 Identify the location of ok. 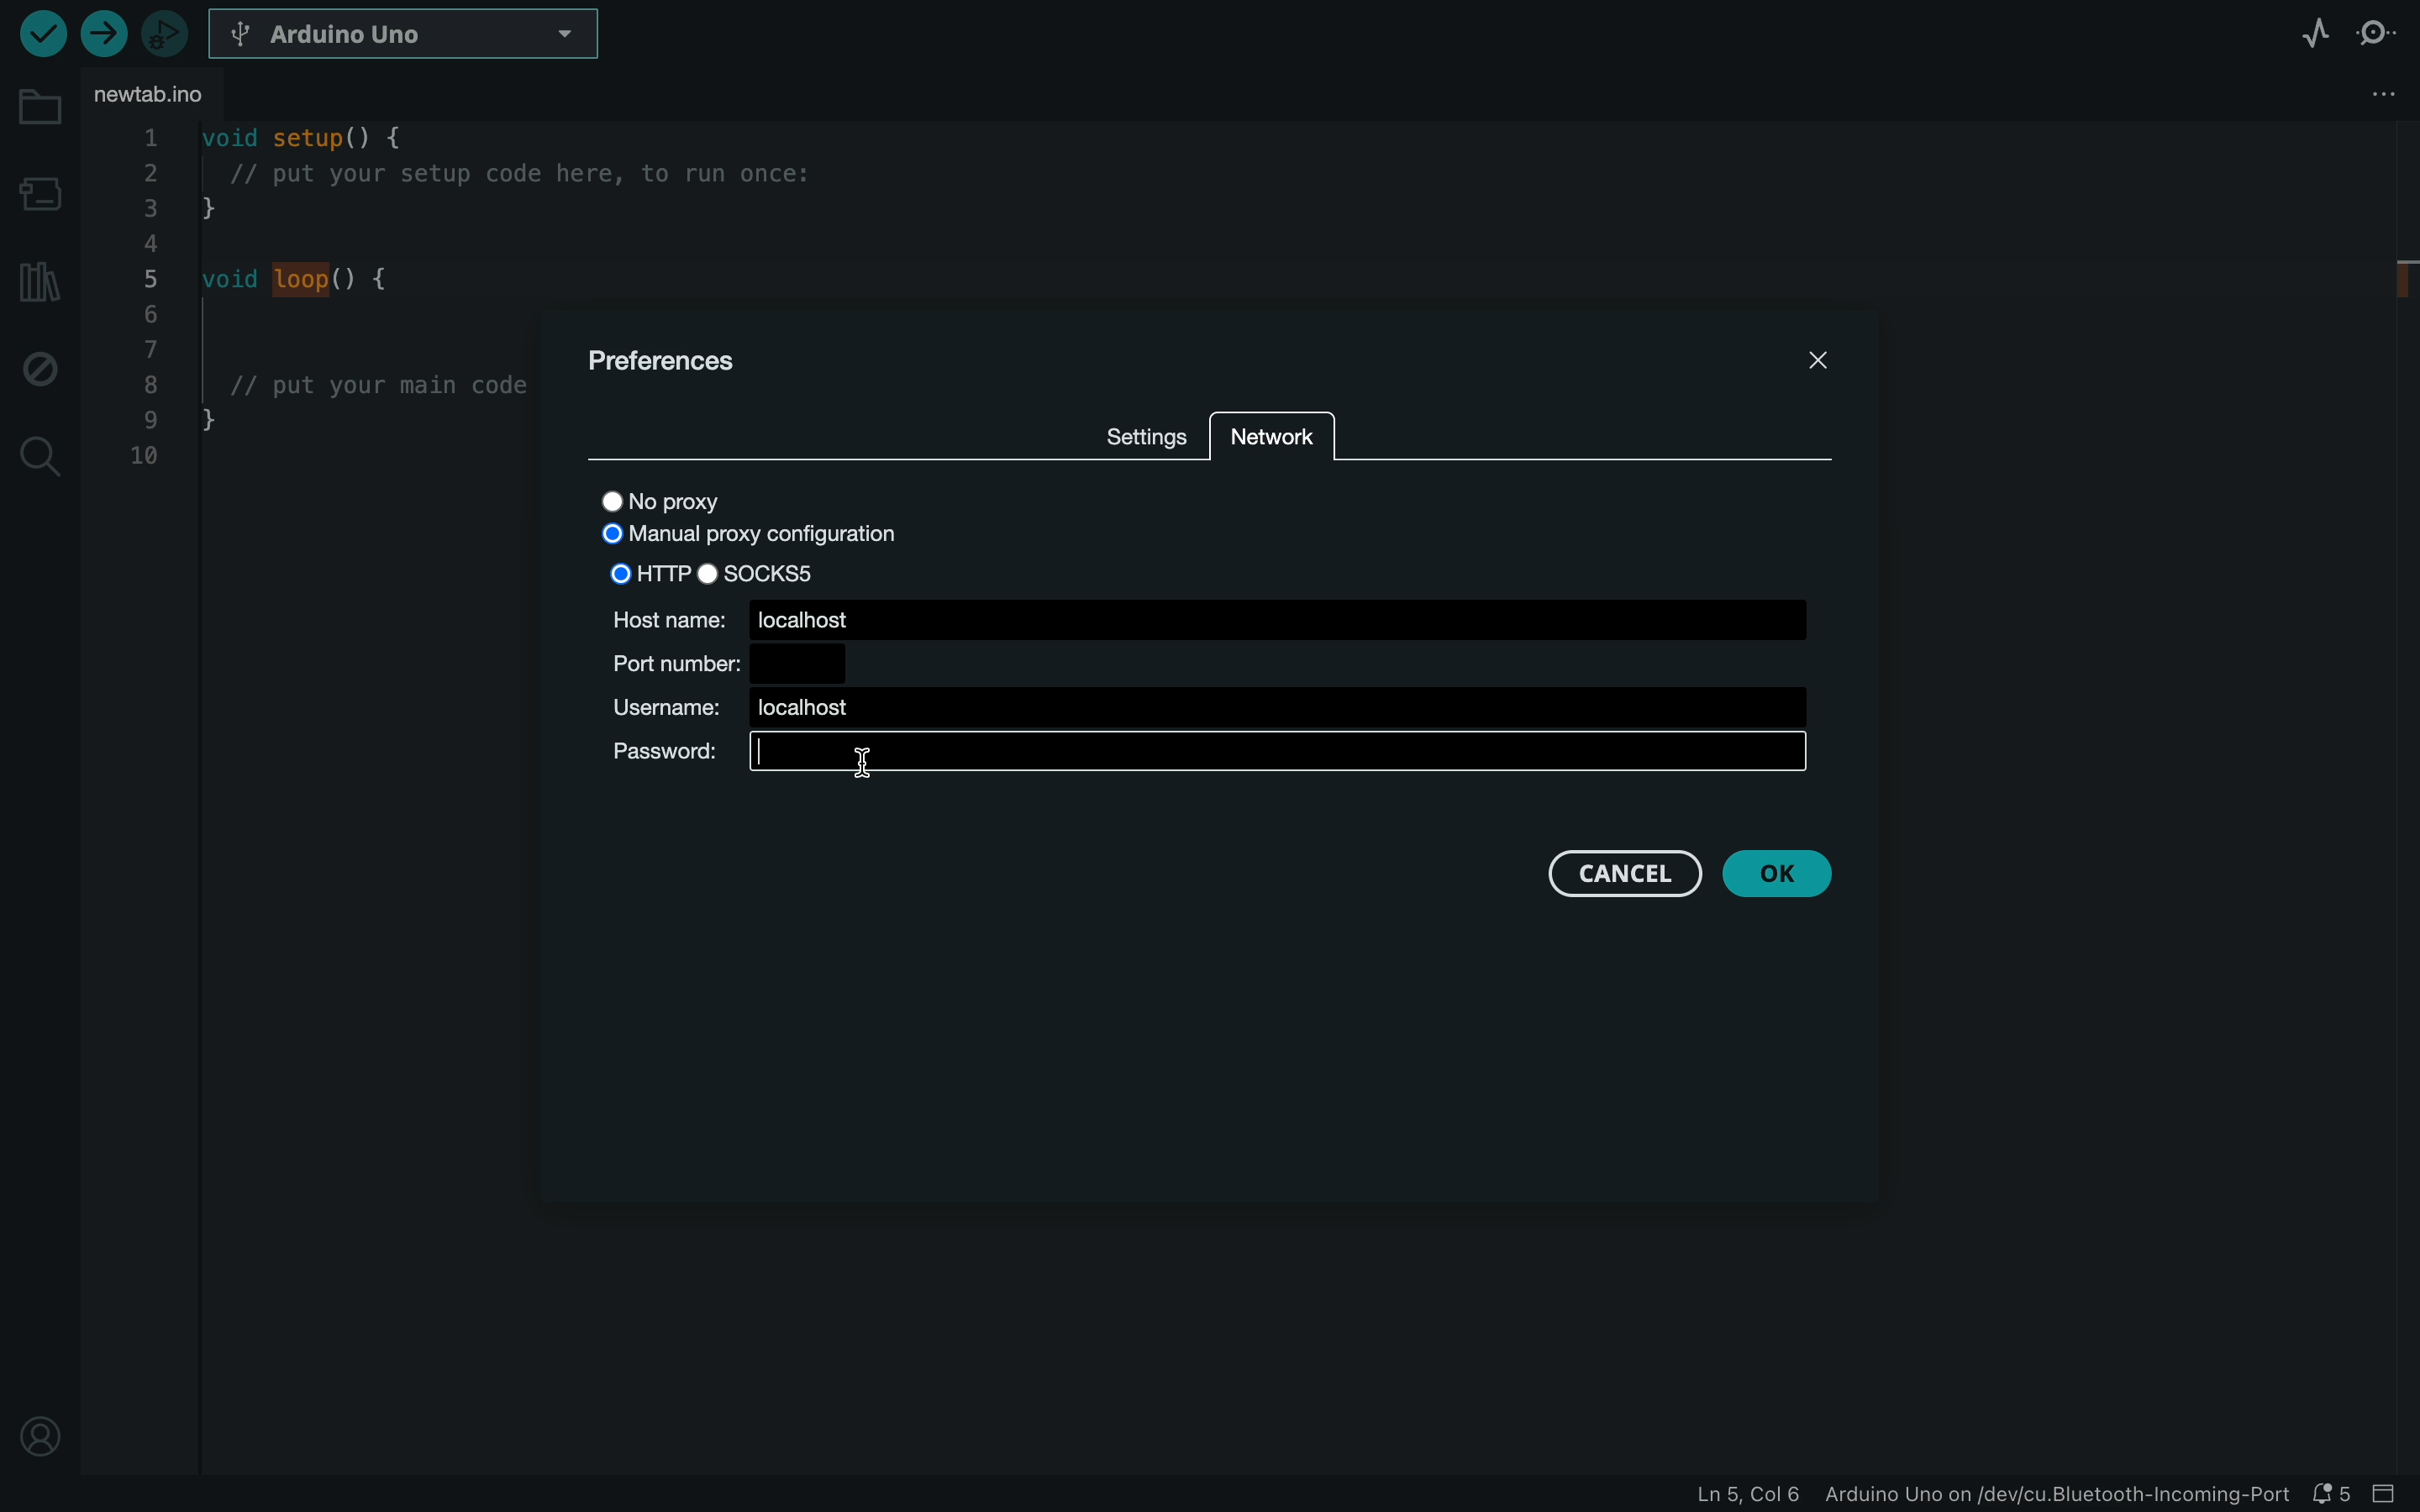
(1792, 876).